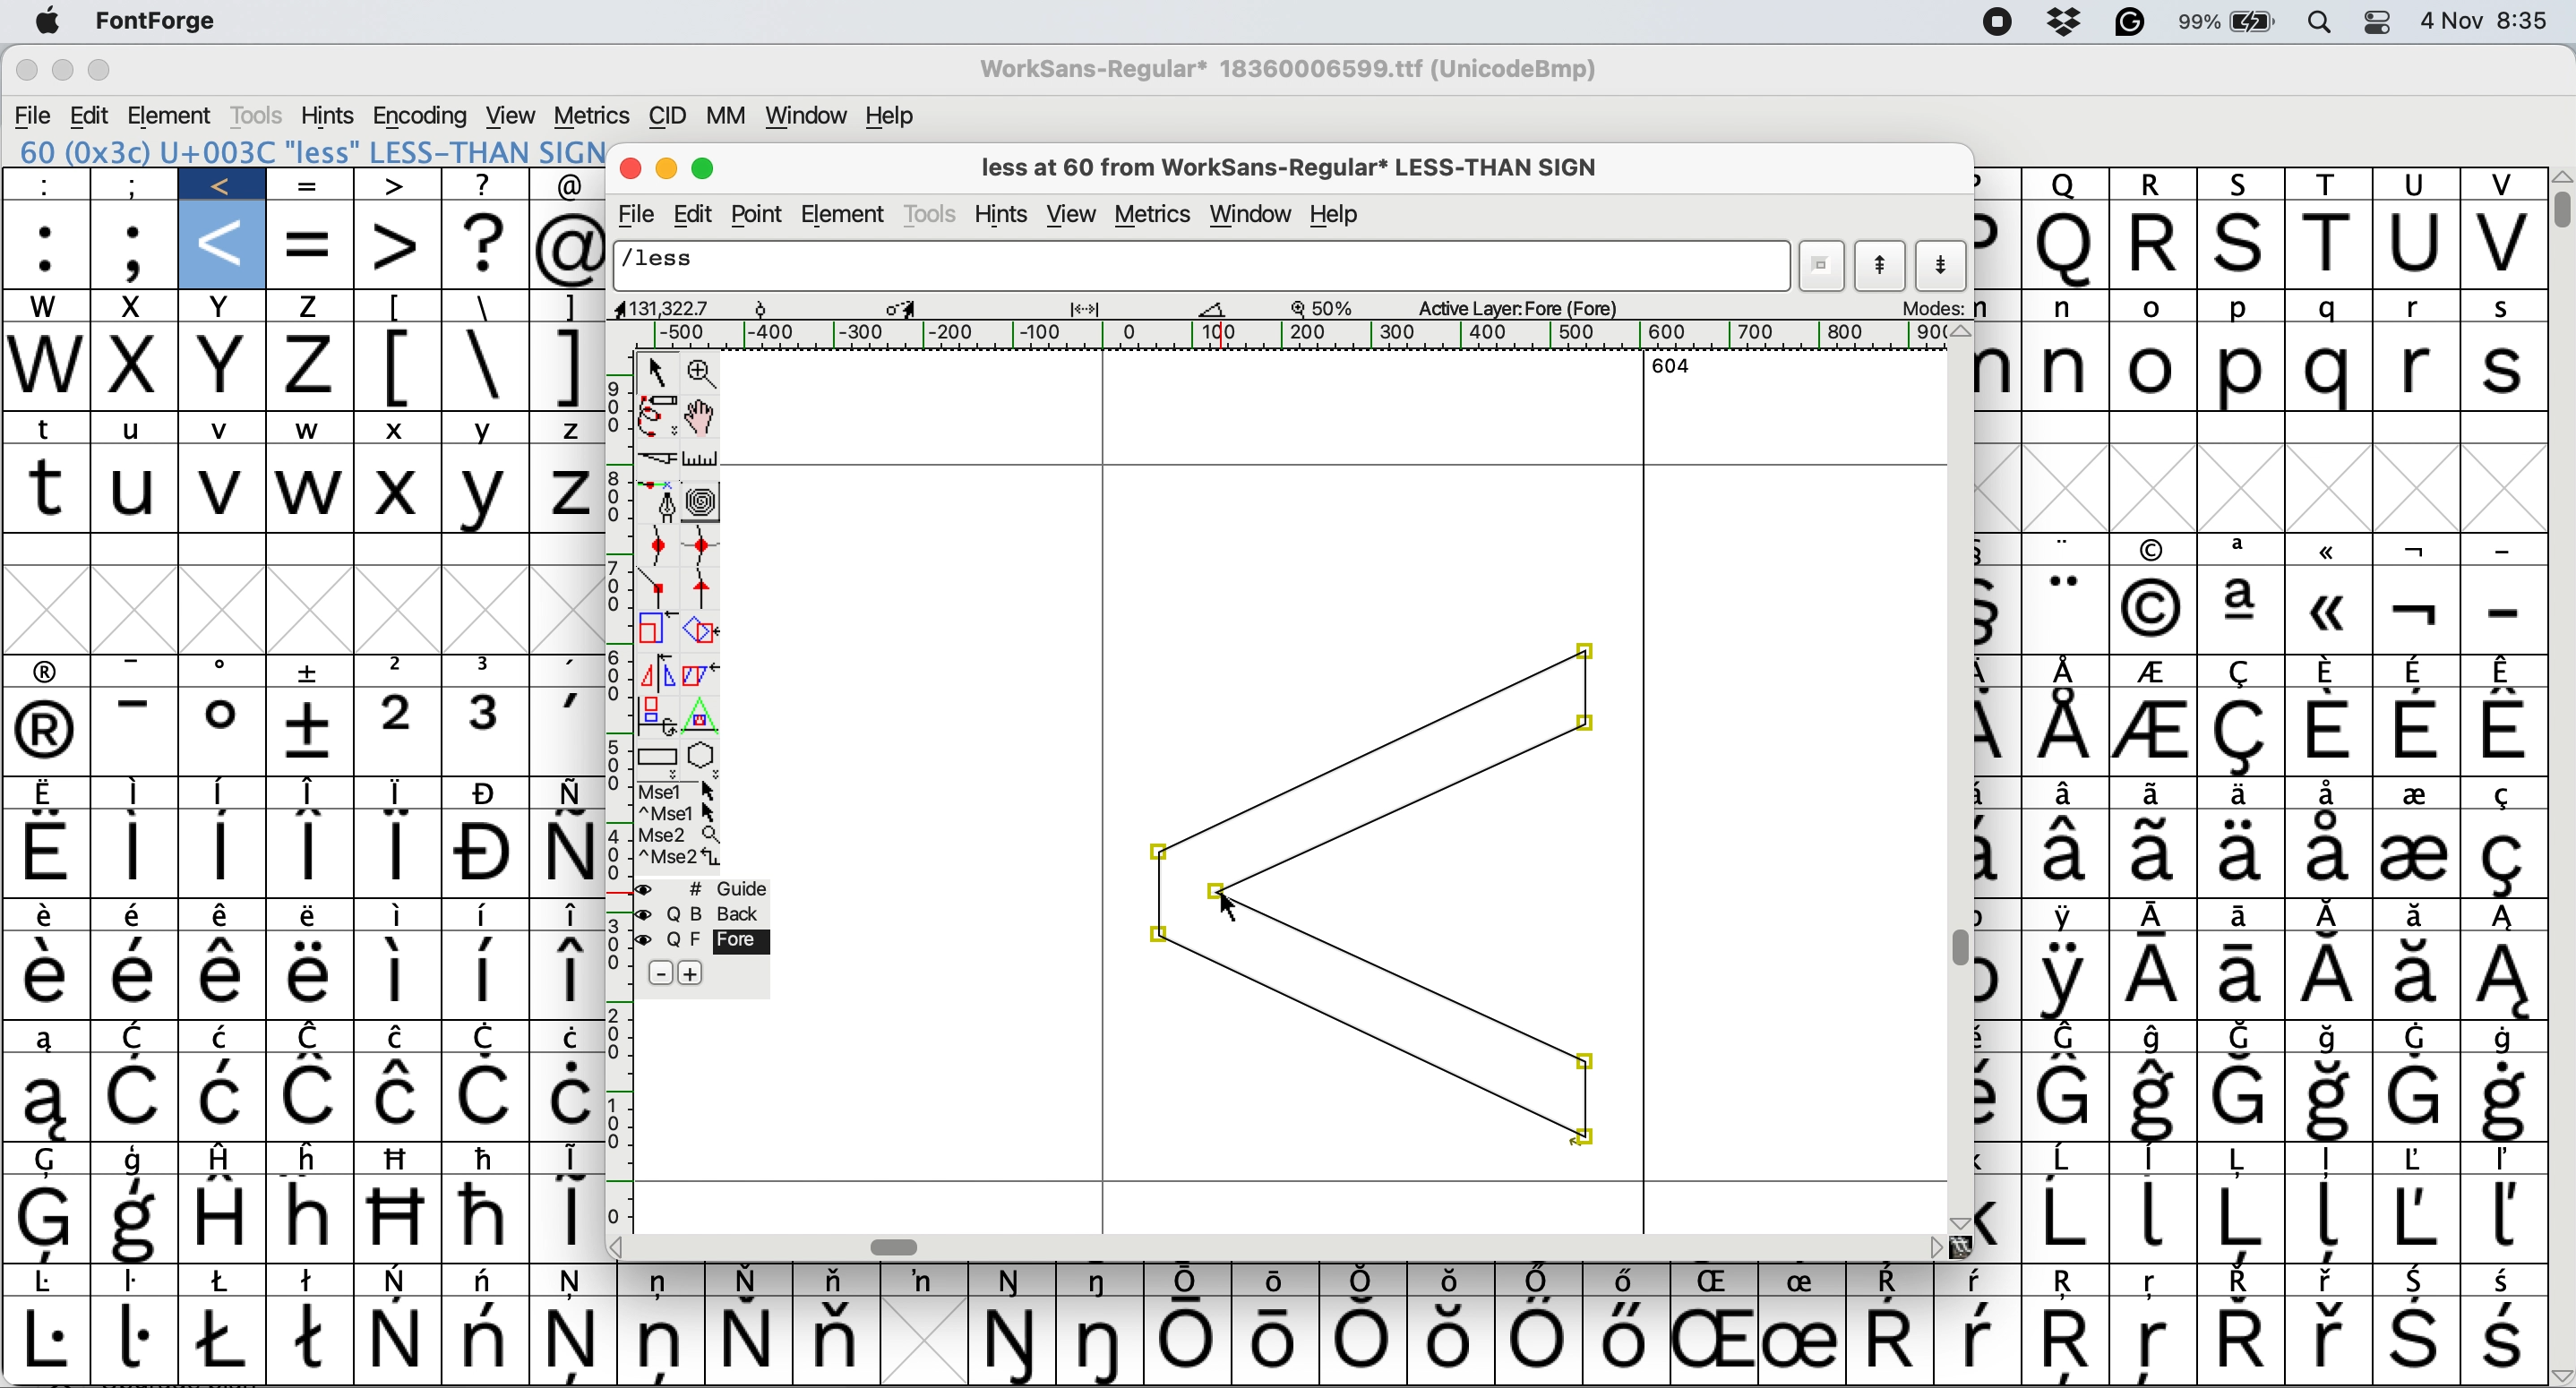 This screenshot has height=1388, width=2576. I want to click on Symbol, so click(313, 790).